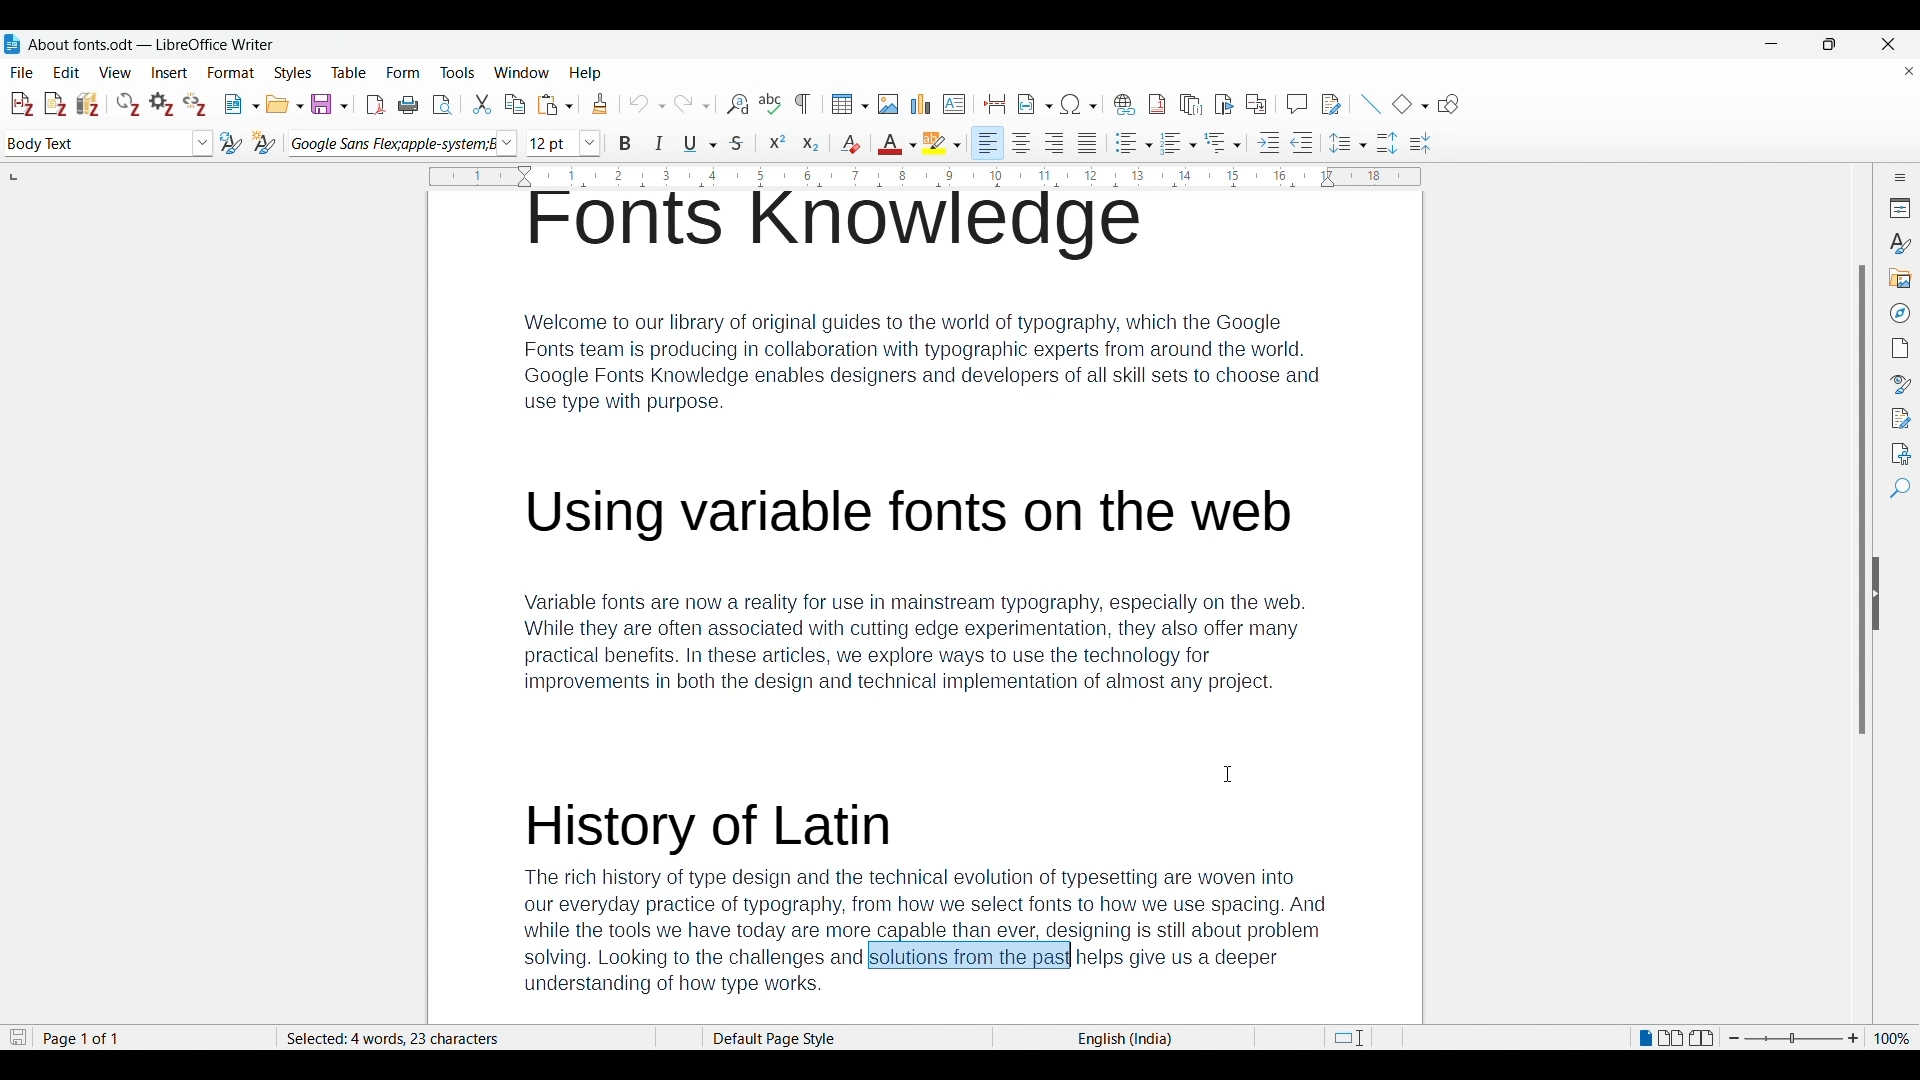  Describe the element at coordinates (585, 73) in the screenshot. I see `Help menu` at that location.